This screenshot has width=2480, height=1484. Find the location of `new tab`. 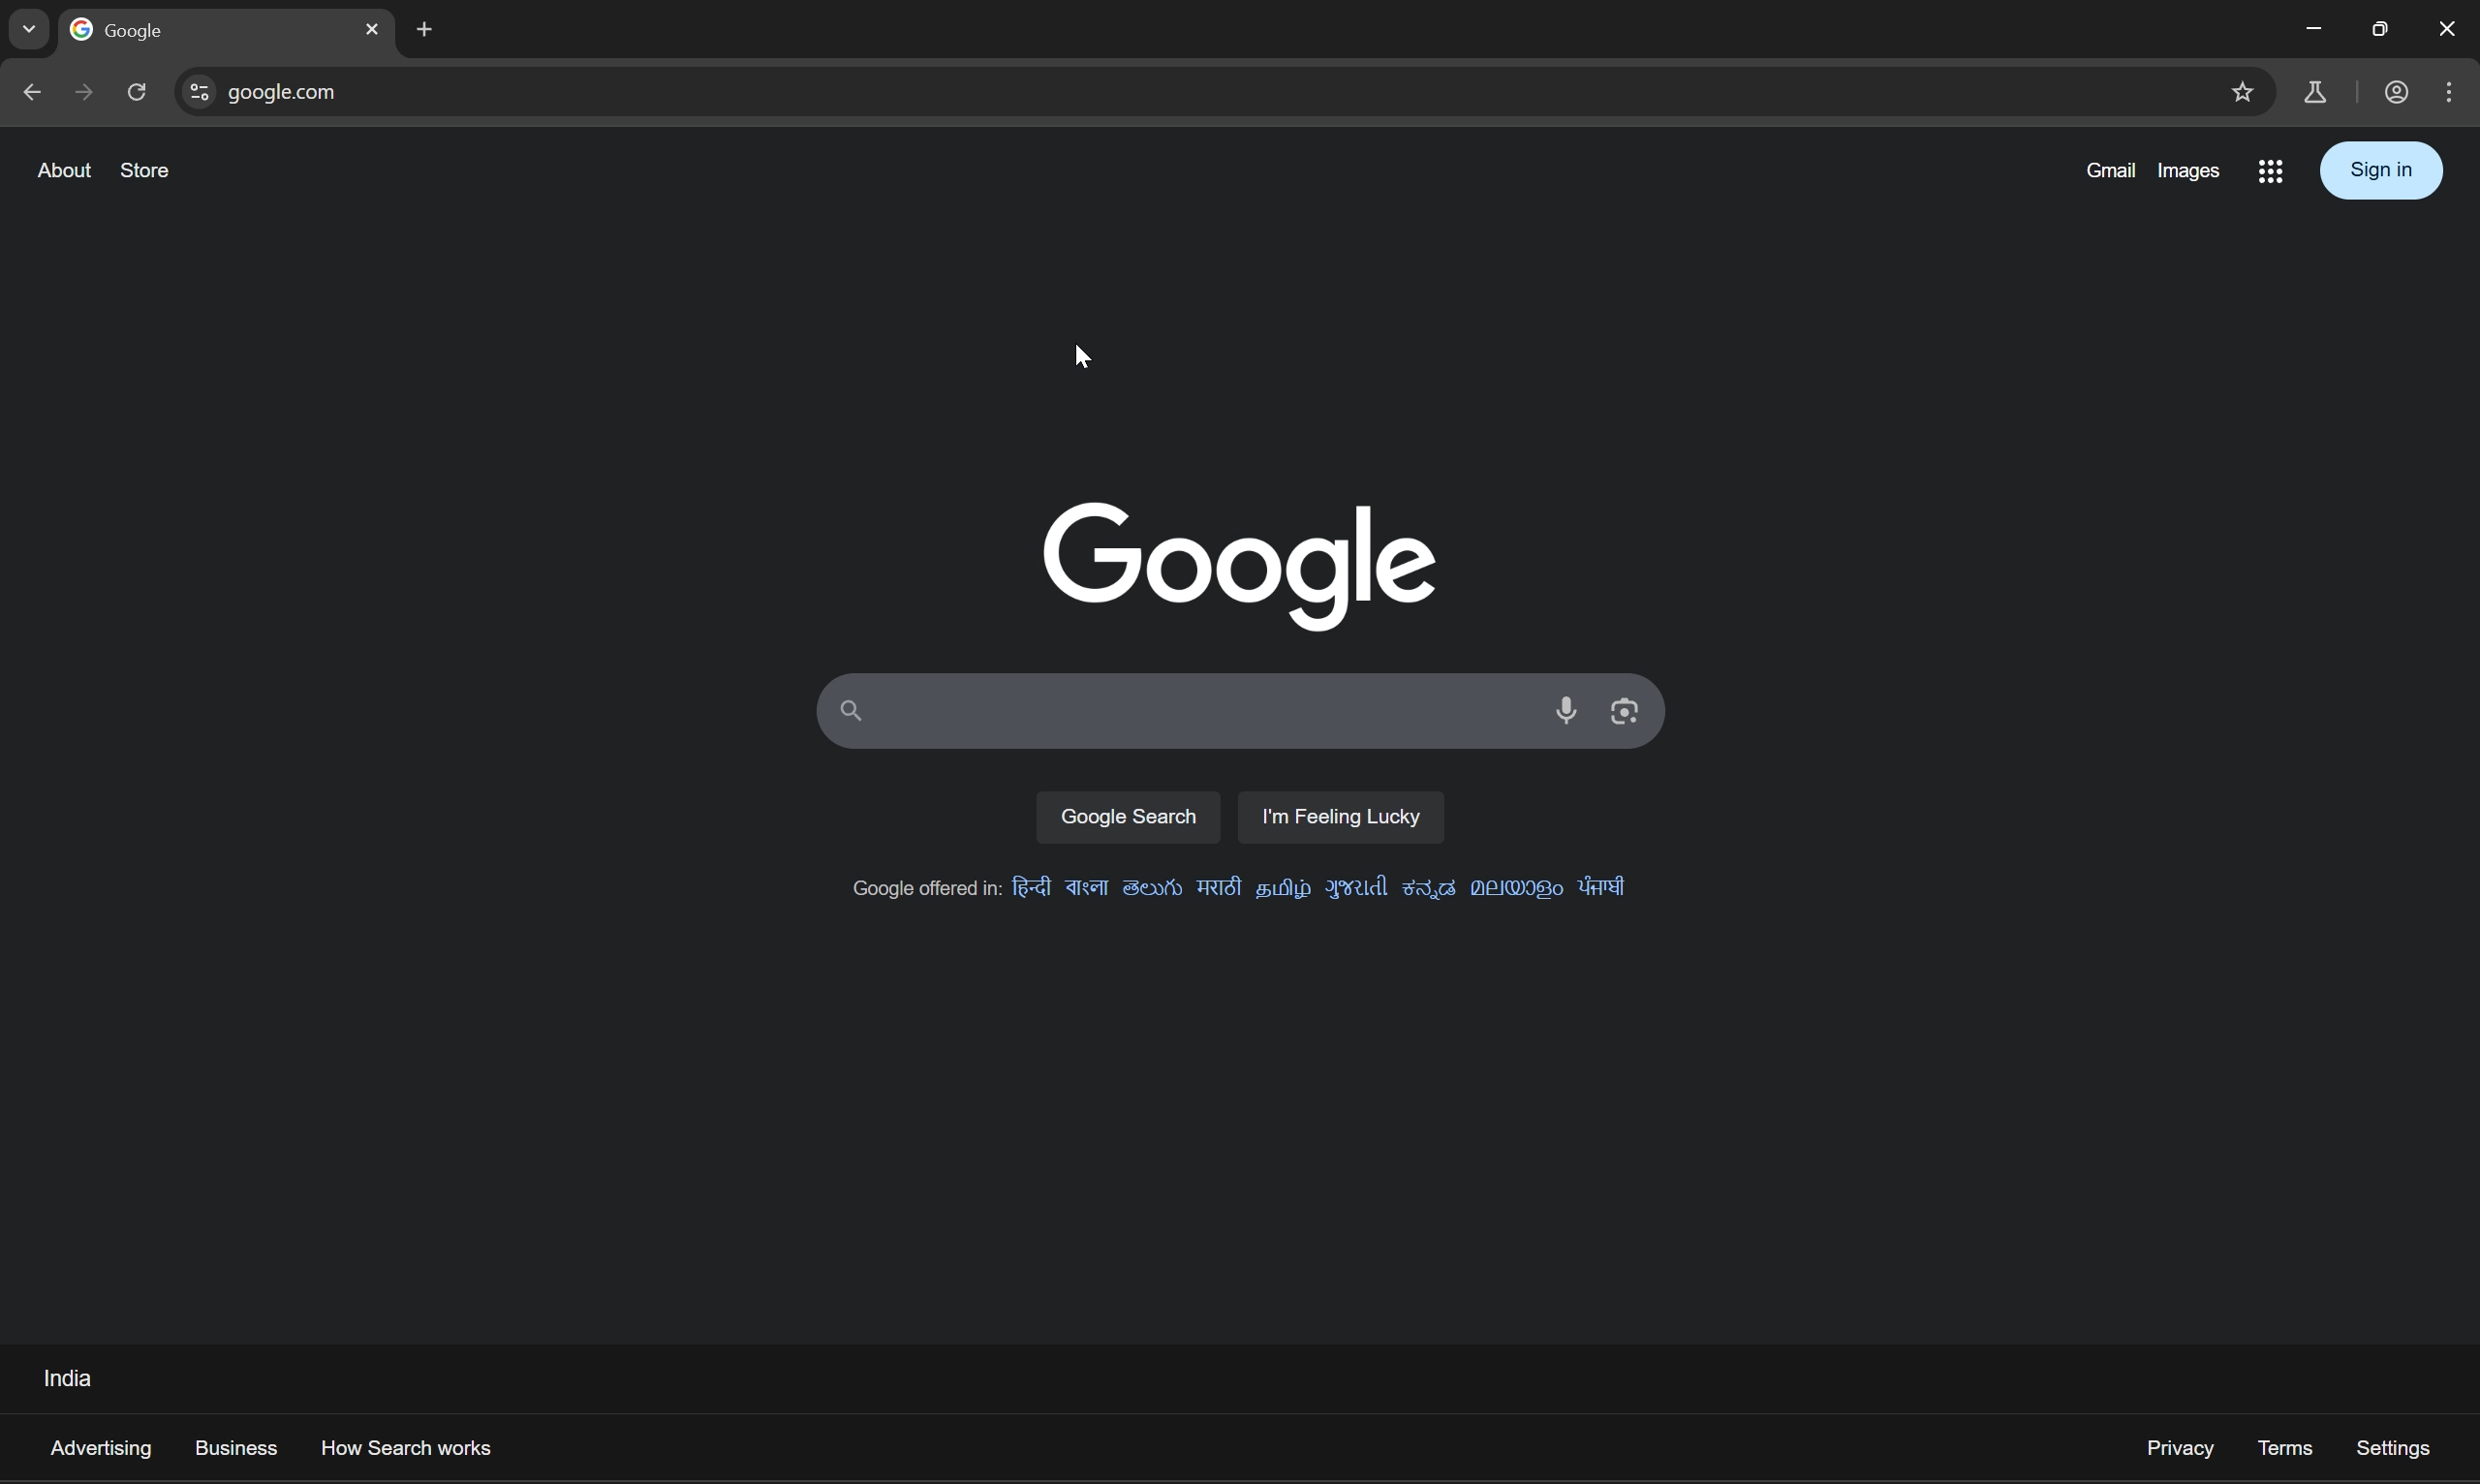

new tab is located at coordinates (422, 30).